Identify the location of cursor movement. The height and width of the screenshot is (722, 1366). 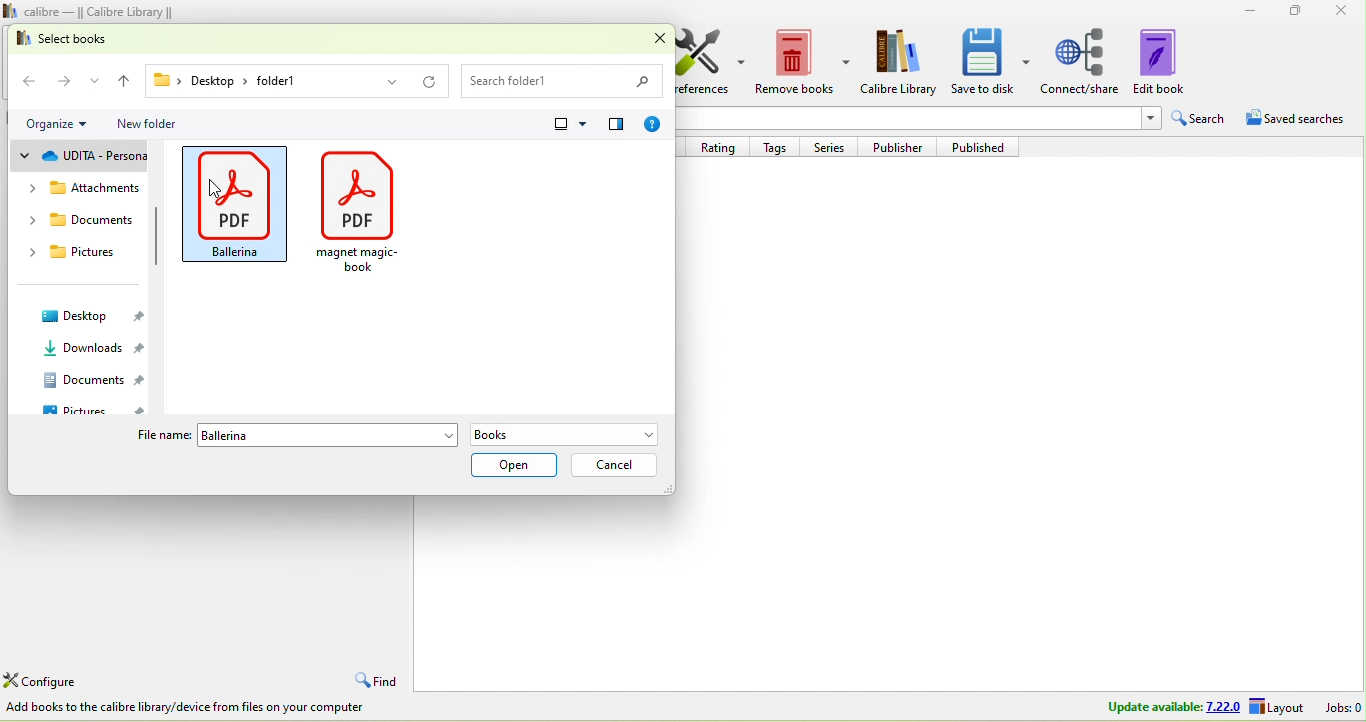
(210, 192).